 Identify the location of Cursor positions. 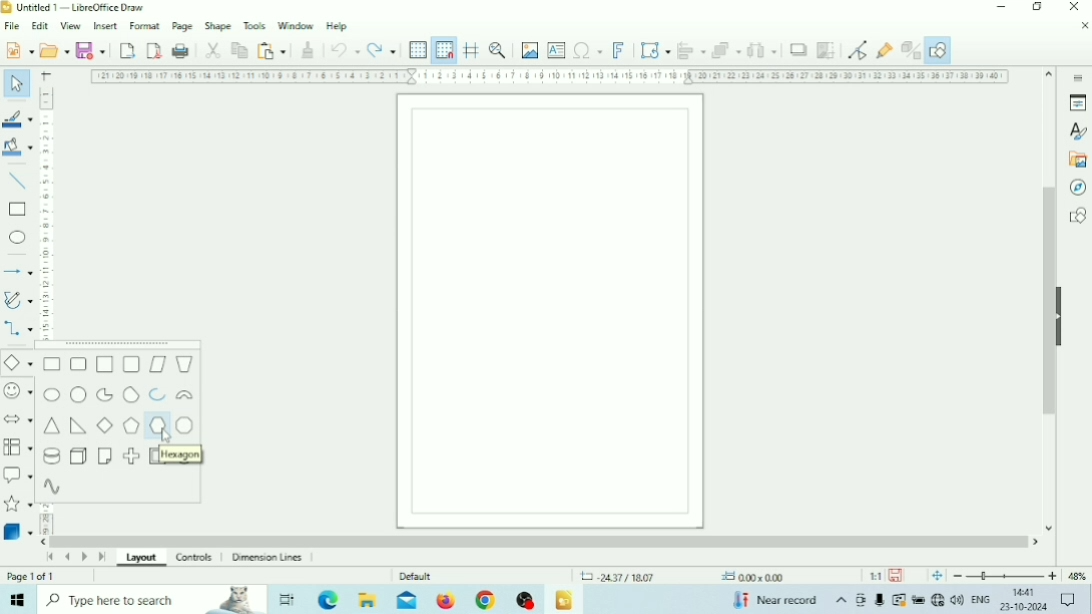
(682, 577).